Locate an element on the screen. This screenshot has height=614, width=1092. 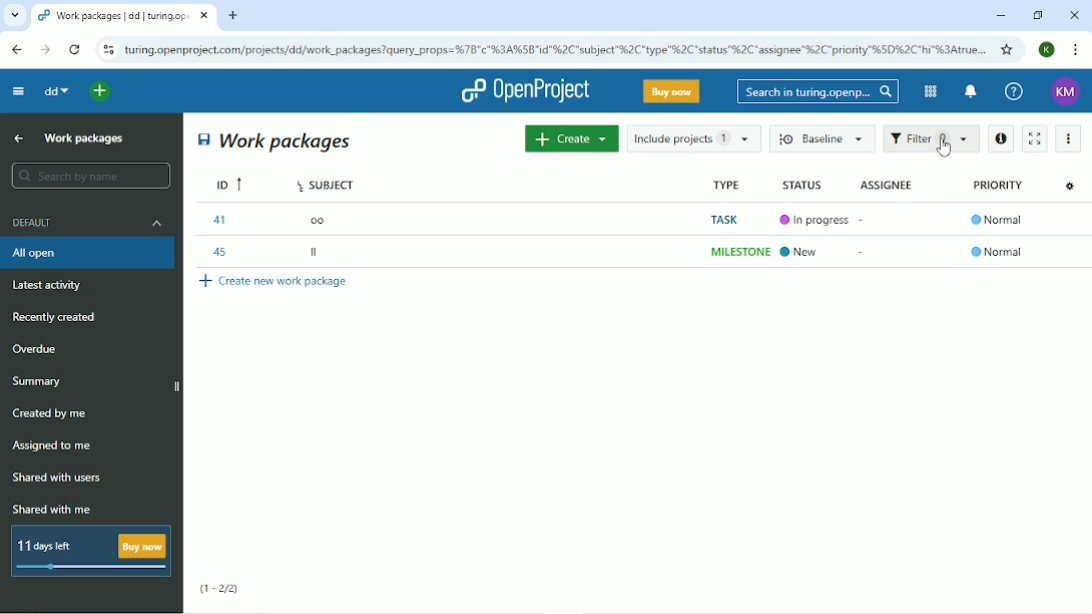
Shared with me is located at coordinates (54, 509).